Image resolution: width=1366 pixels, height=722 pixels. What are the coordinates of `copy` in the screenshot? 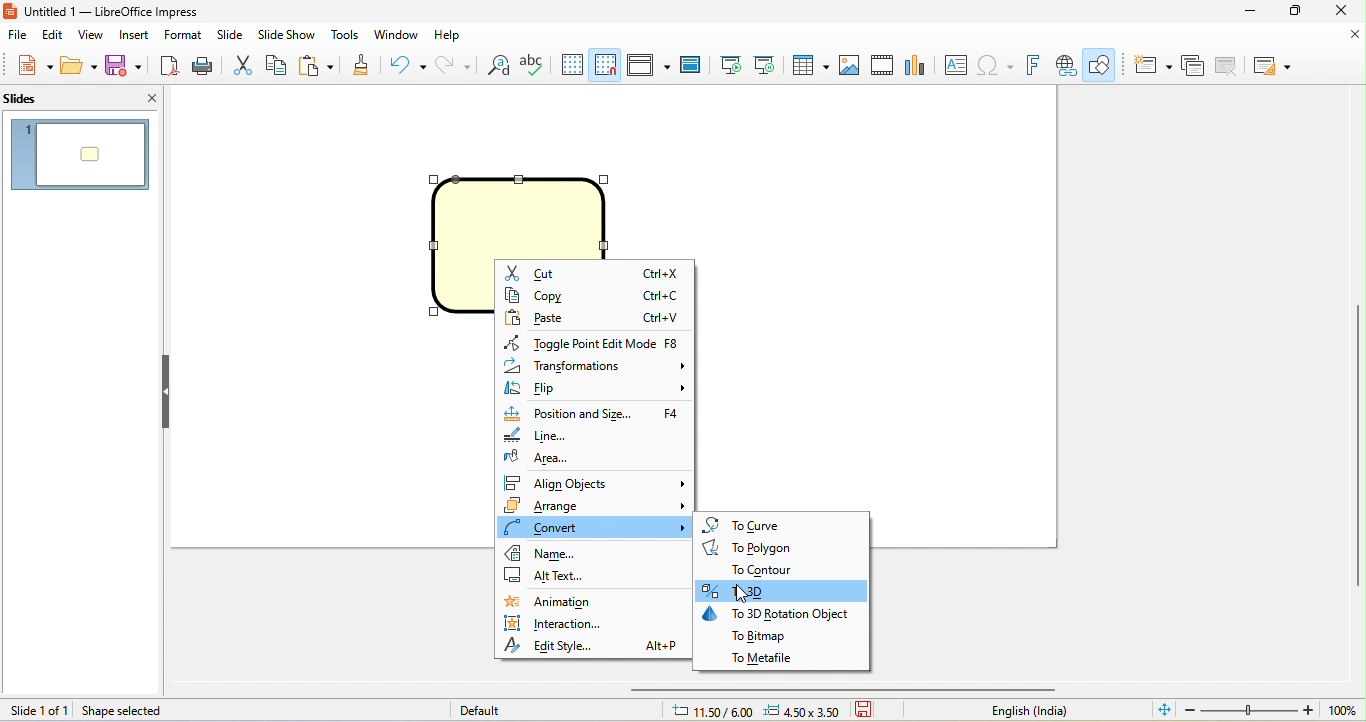 It's located at (593, 294).